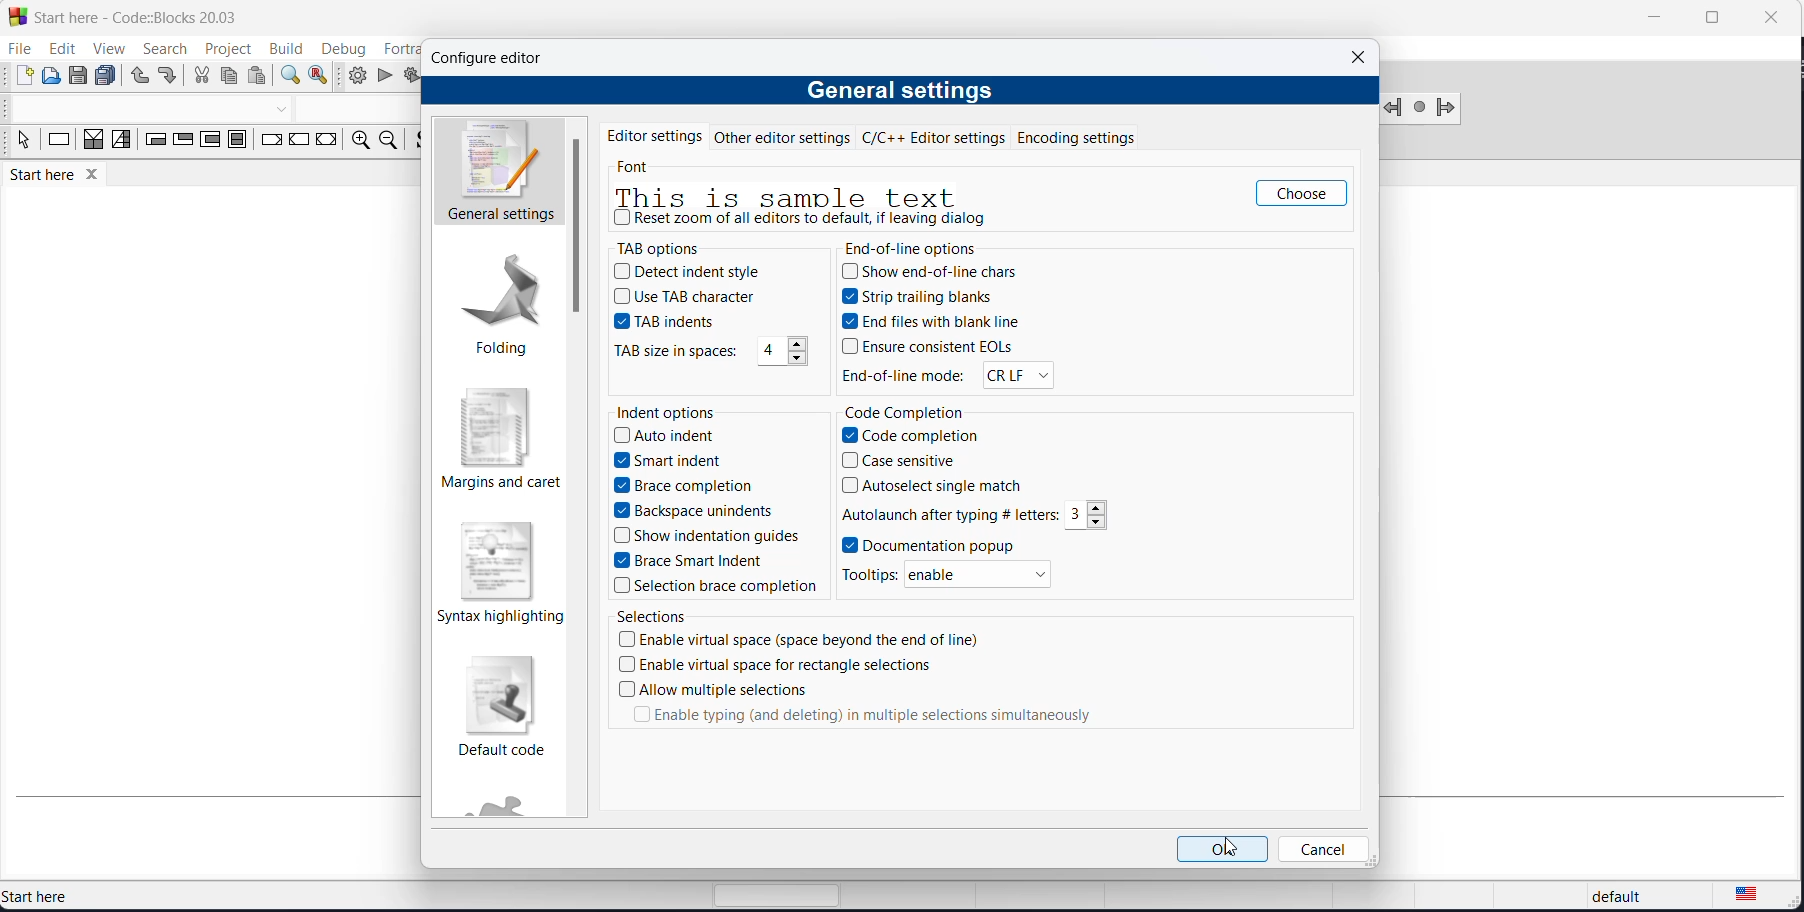 The width and height of the screenshot is (1804, 912). Describe the element at coordinates (138, 77) in the screenshot. I see `undo` at that location.